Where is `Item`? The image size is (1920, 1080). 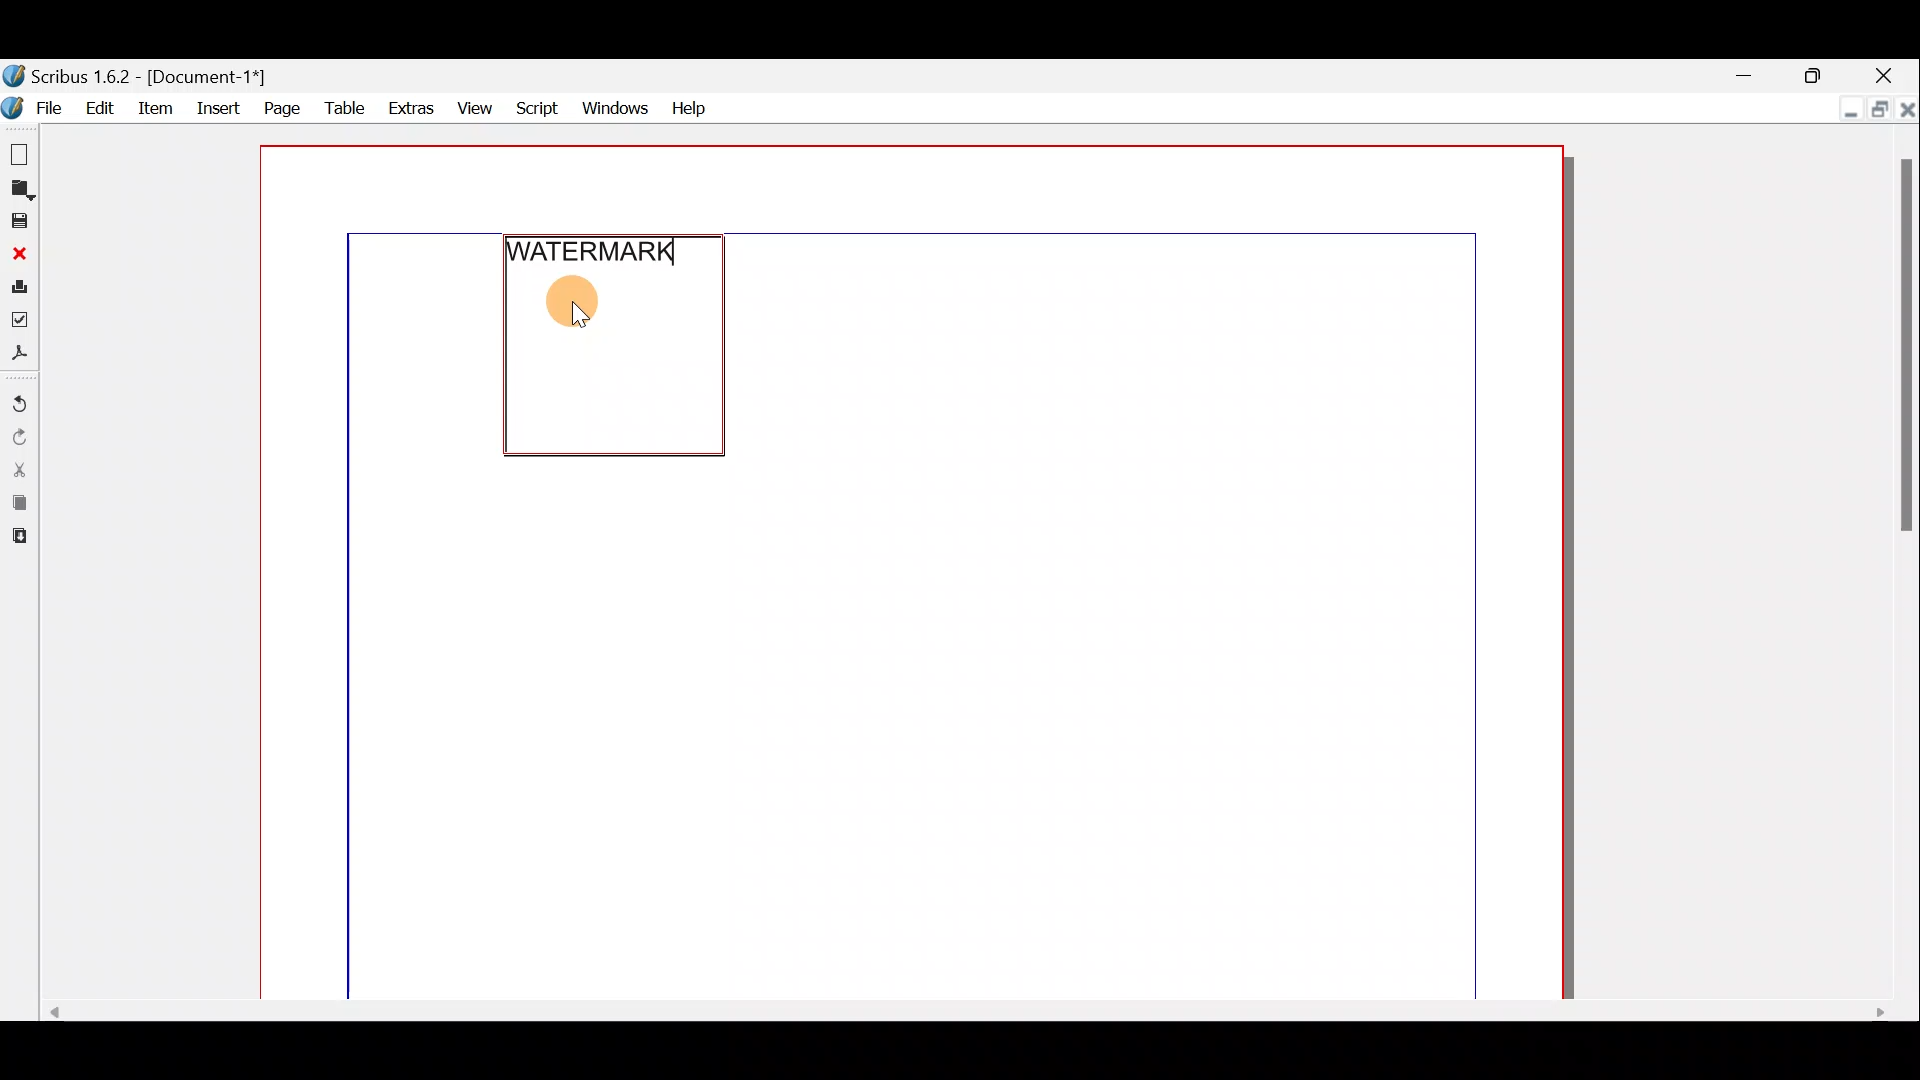 Item is located at coordinates (160, 107).